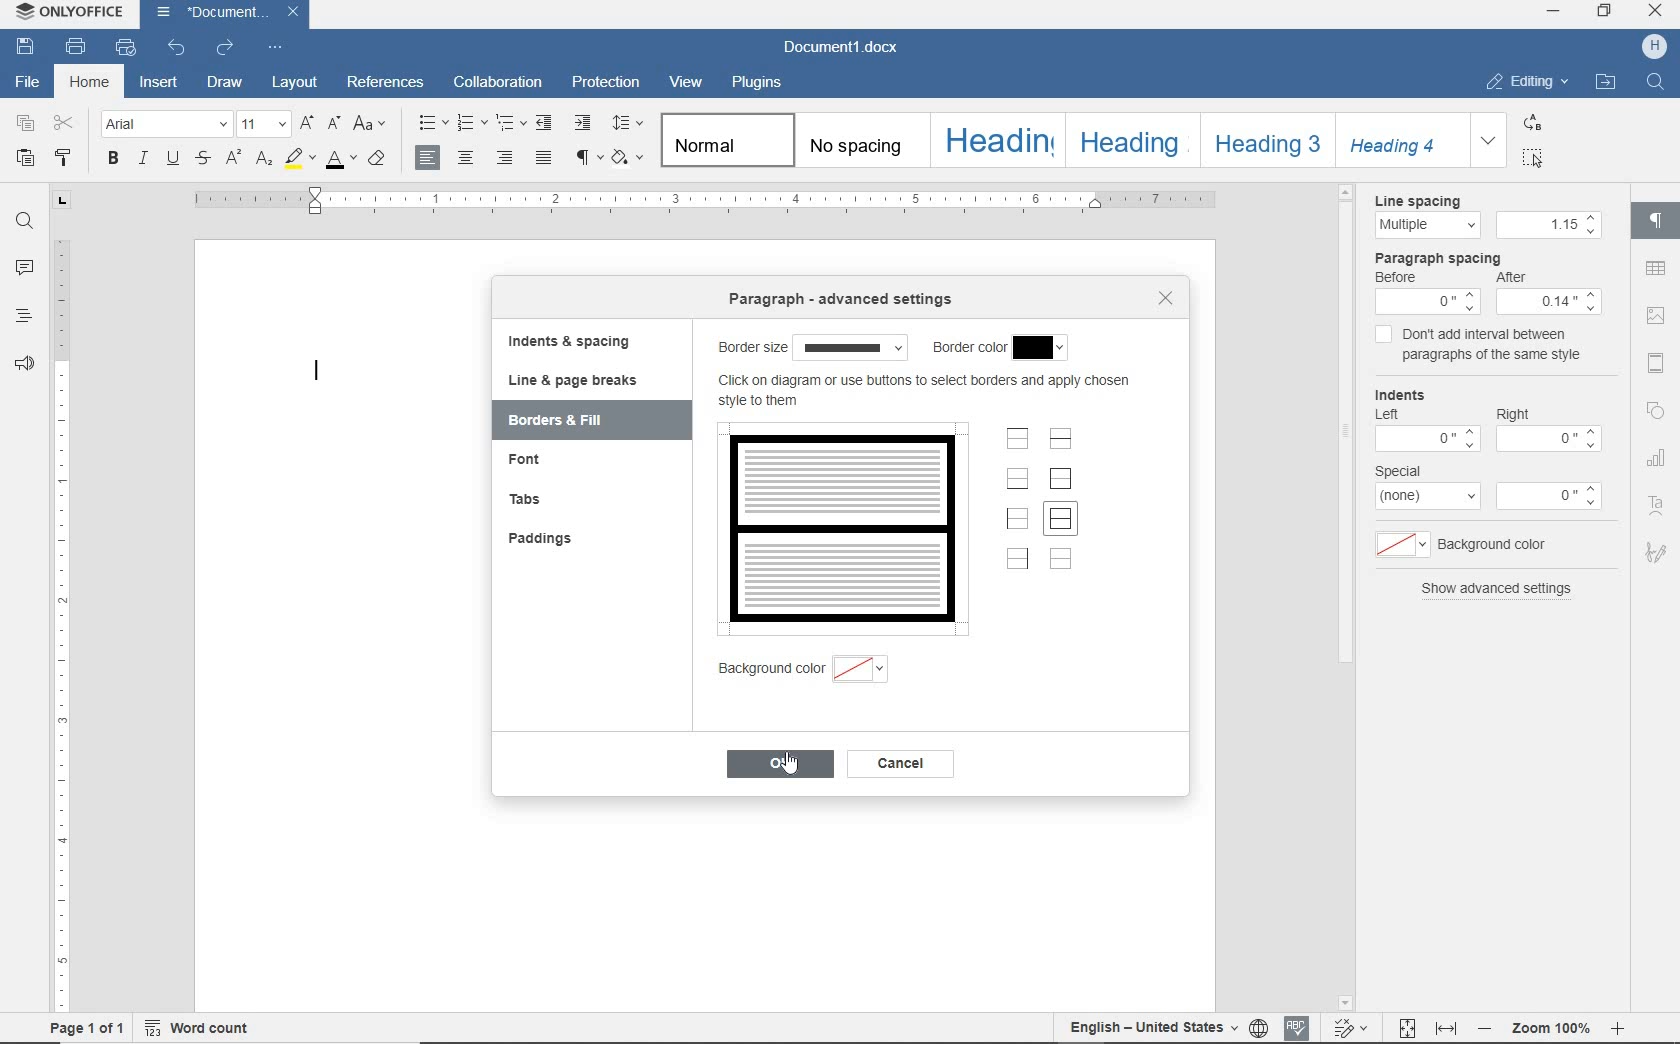  I want to click on Fit to width, so click(1448, 1029).